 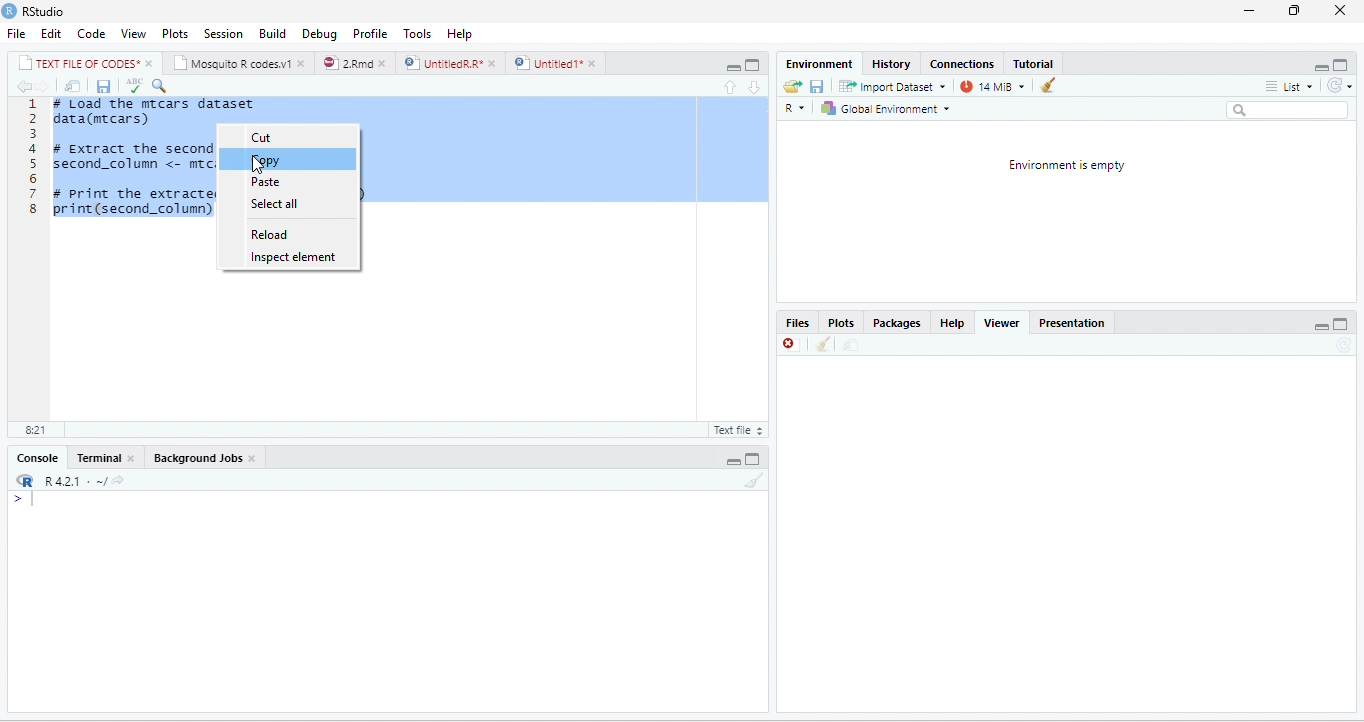 I want to click on ) | Untitled 1*, so click(x=547, y=63).